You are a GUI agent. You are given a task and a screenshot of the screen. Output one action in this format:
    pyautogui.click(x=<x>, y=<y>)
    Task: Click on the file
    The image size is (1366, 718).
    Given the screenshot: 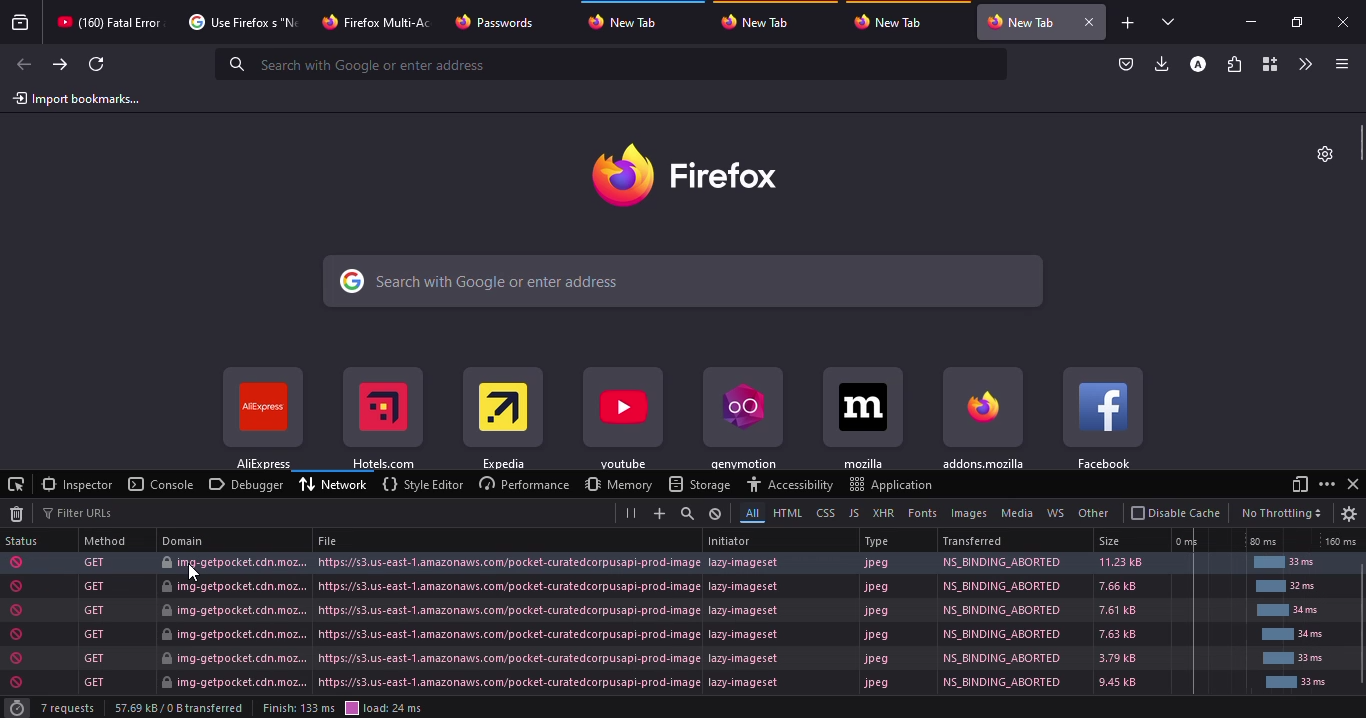 What is the action you would take?
    pyautogui.click(x=330, y=541)
    